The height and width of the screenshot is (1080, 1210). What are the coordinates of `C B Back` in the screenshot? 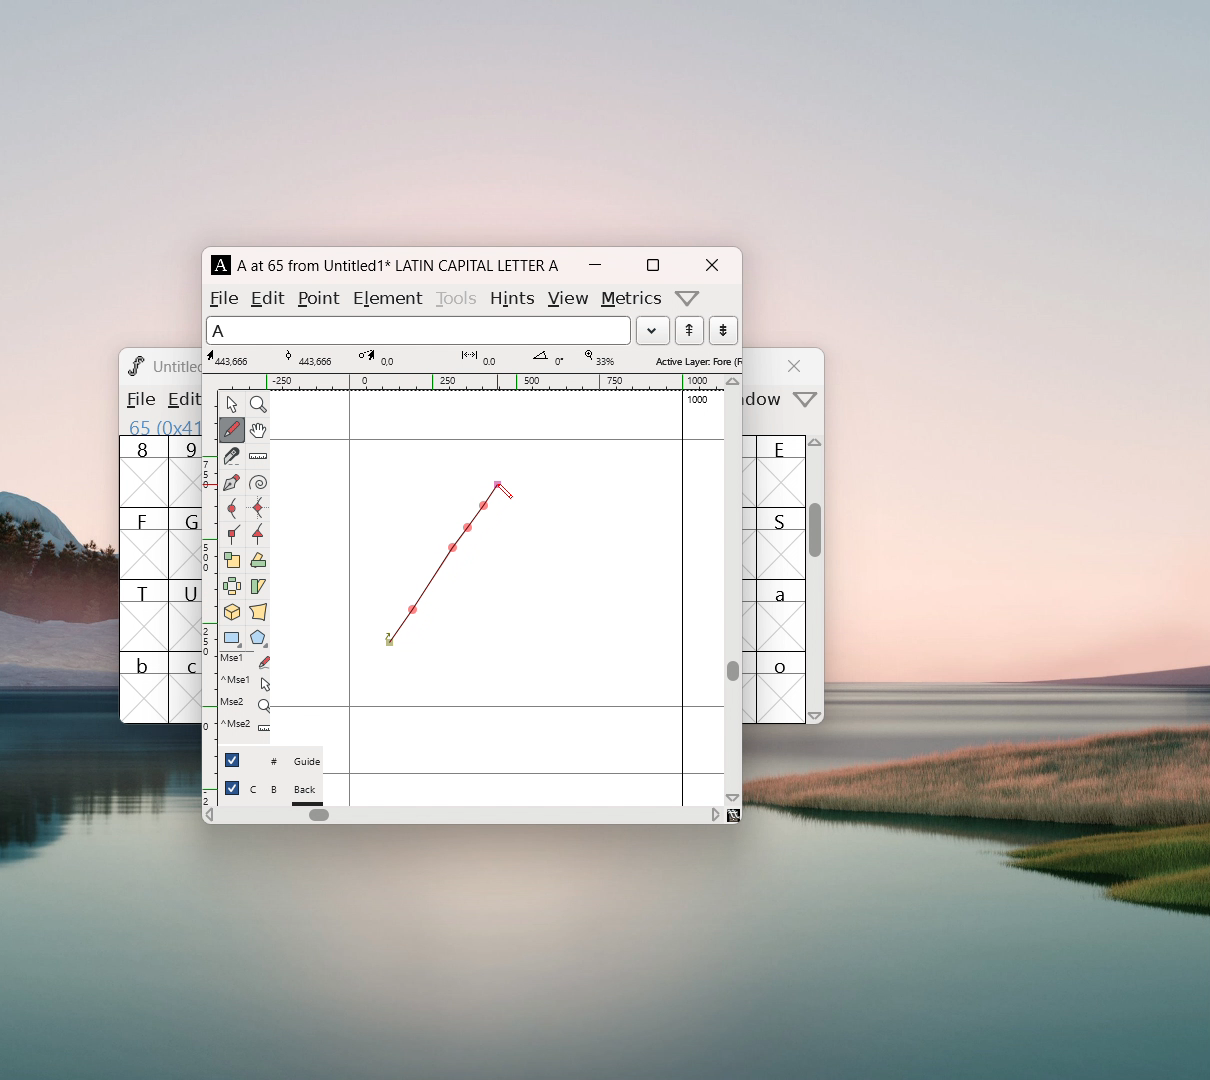 It's located at (285, 792).